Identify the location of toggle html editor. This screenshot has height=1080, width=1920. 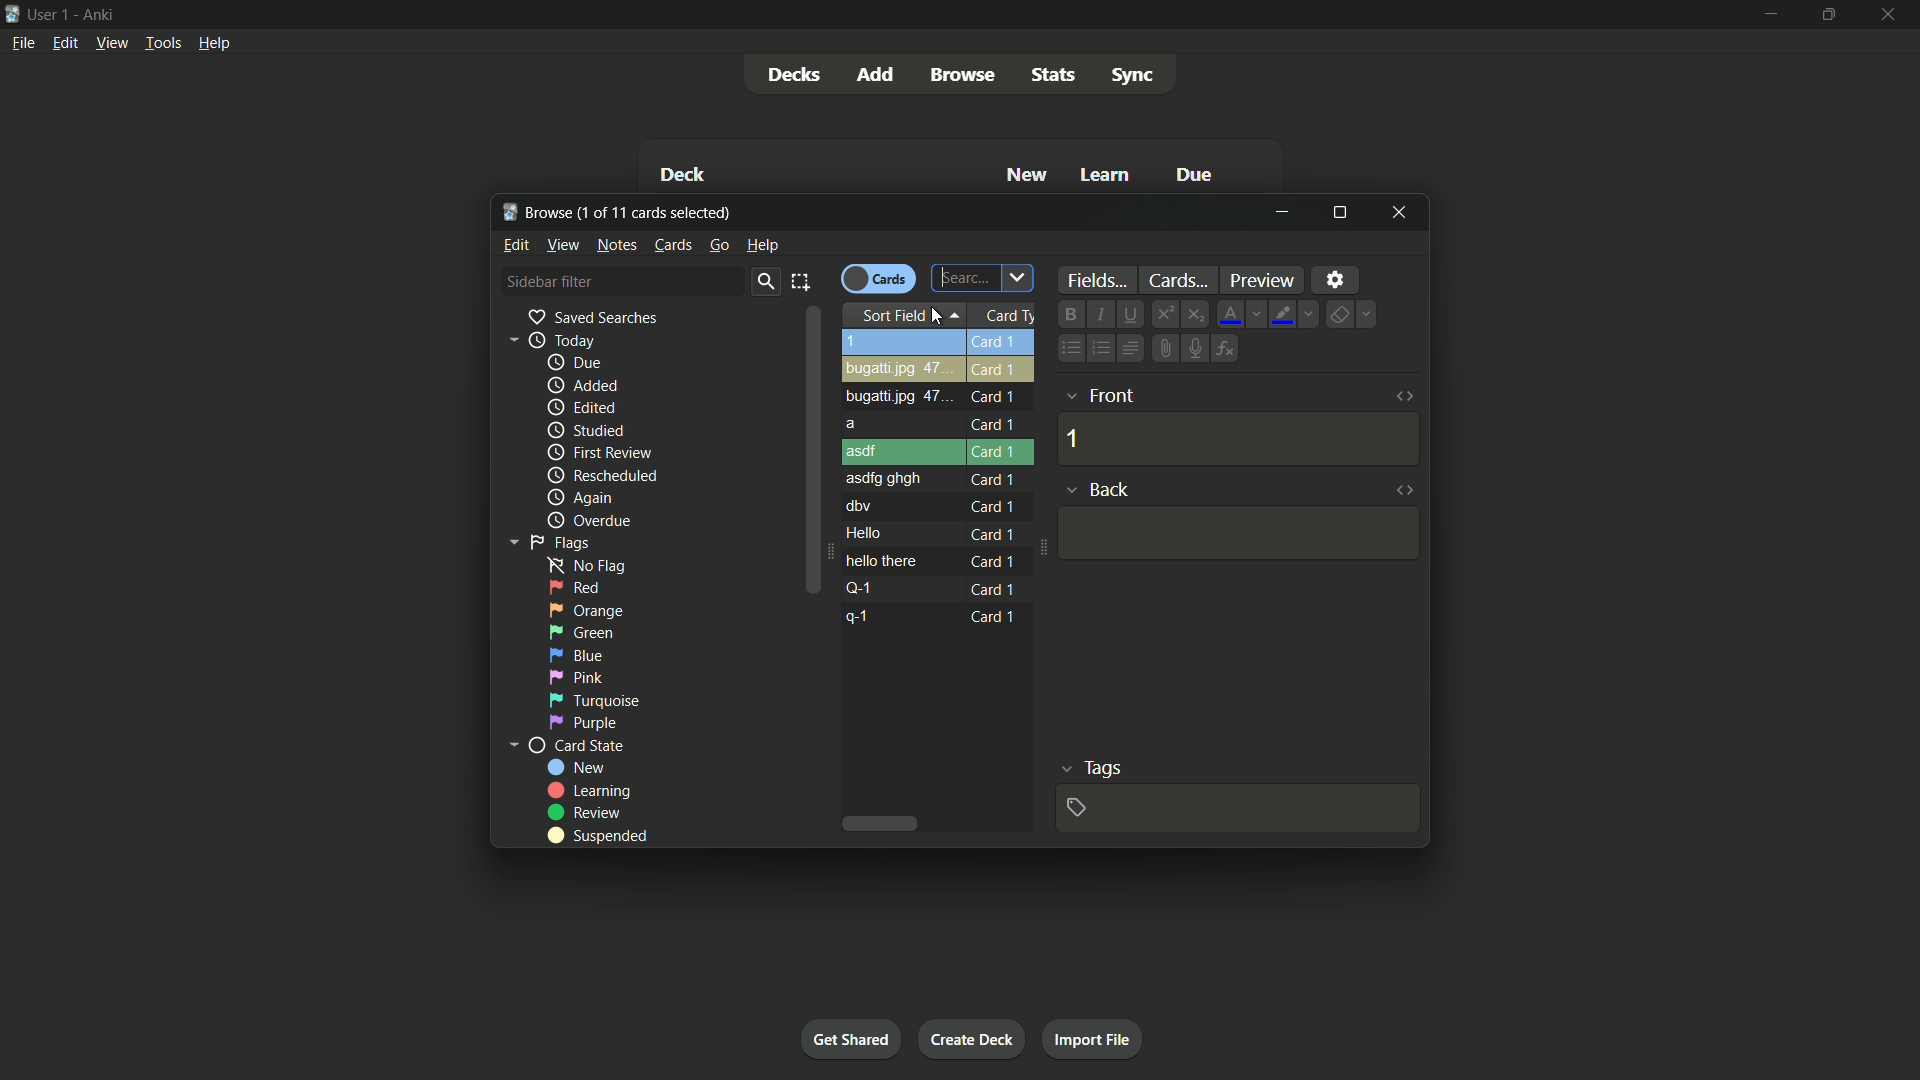
(1403, 489).